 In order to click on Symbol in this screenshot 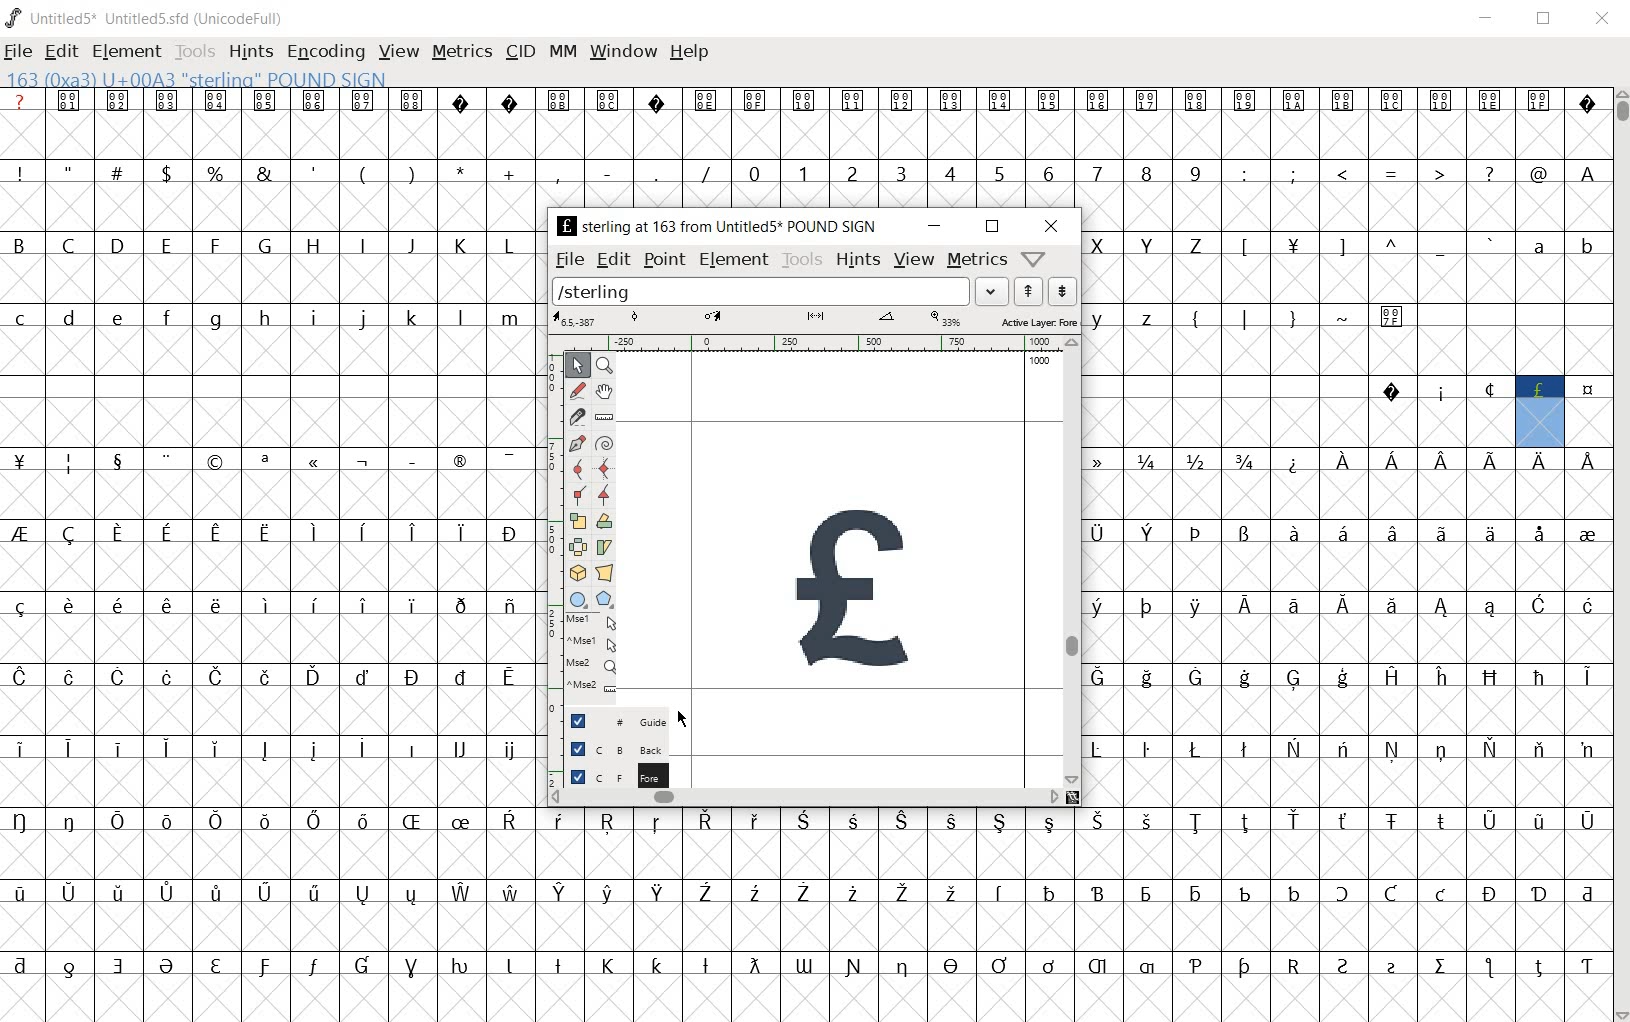, I will do `click(1585, 748)`.